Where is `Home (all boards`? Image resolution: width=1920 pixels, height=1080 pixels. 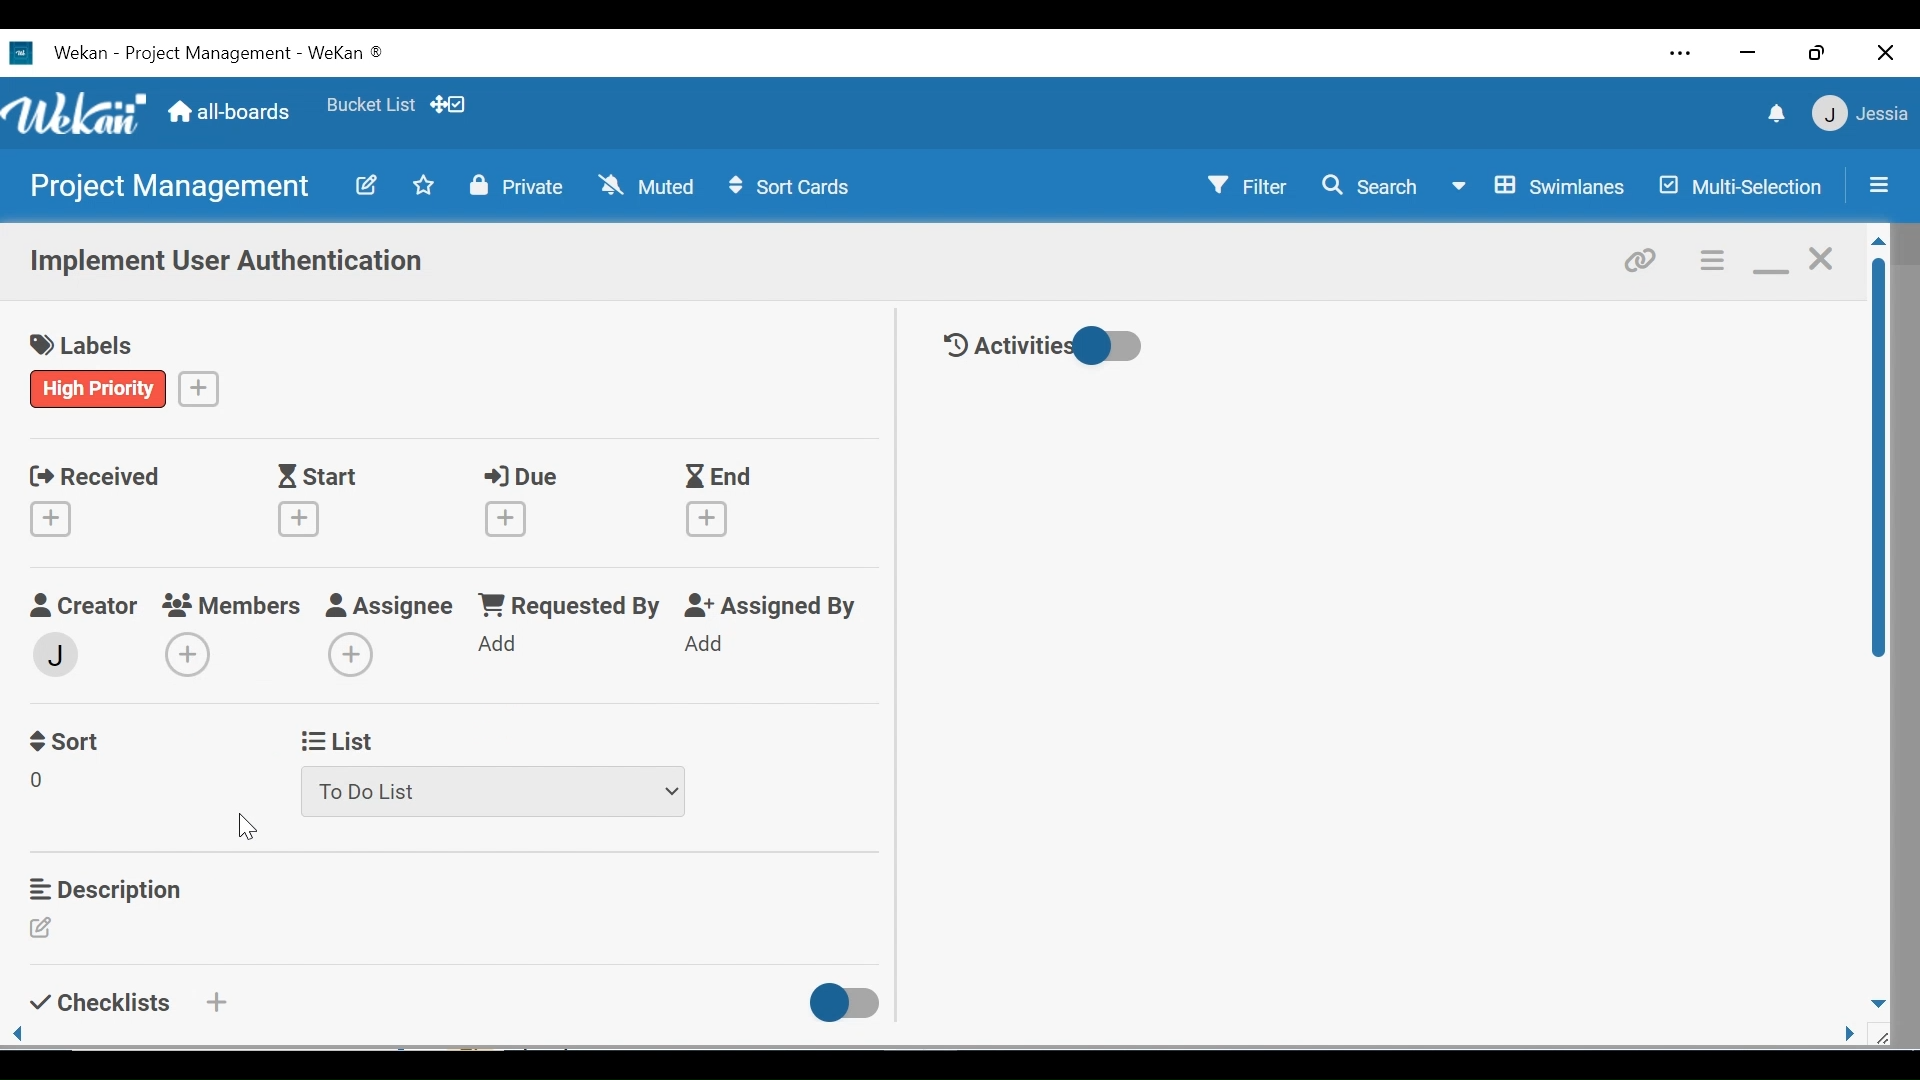 Home (all boards is located at coordinates (231, 110).